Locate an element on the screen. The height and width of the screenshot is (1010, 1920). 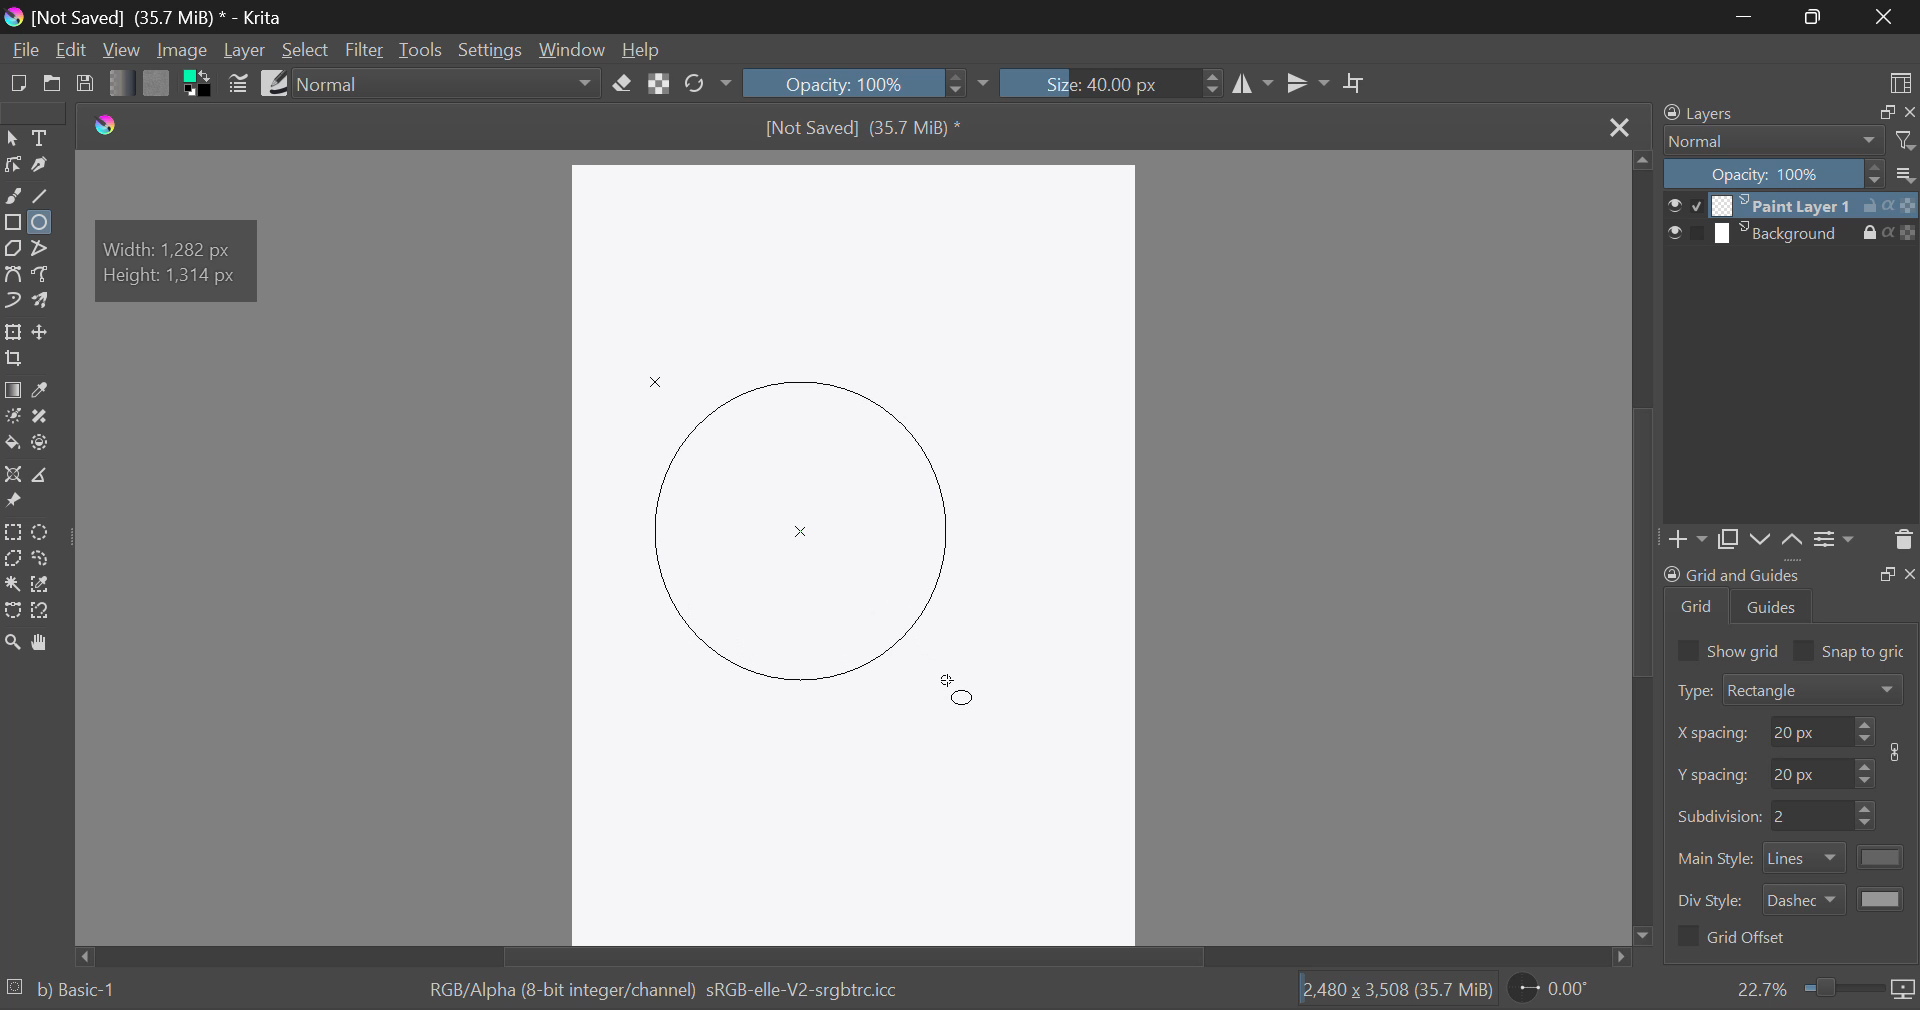
Polygon Selection is located at coordinates (12, 560).